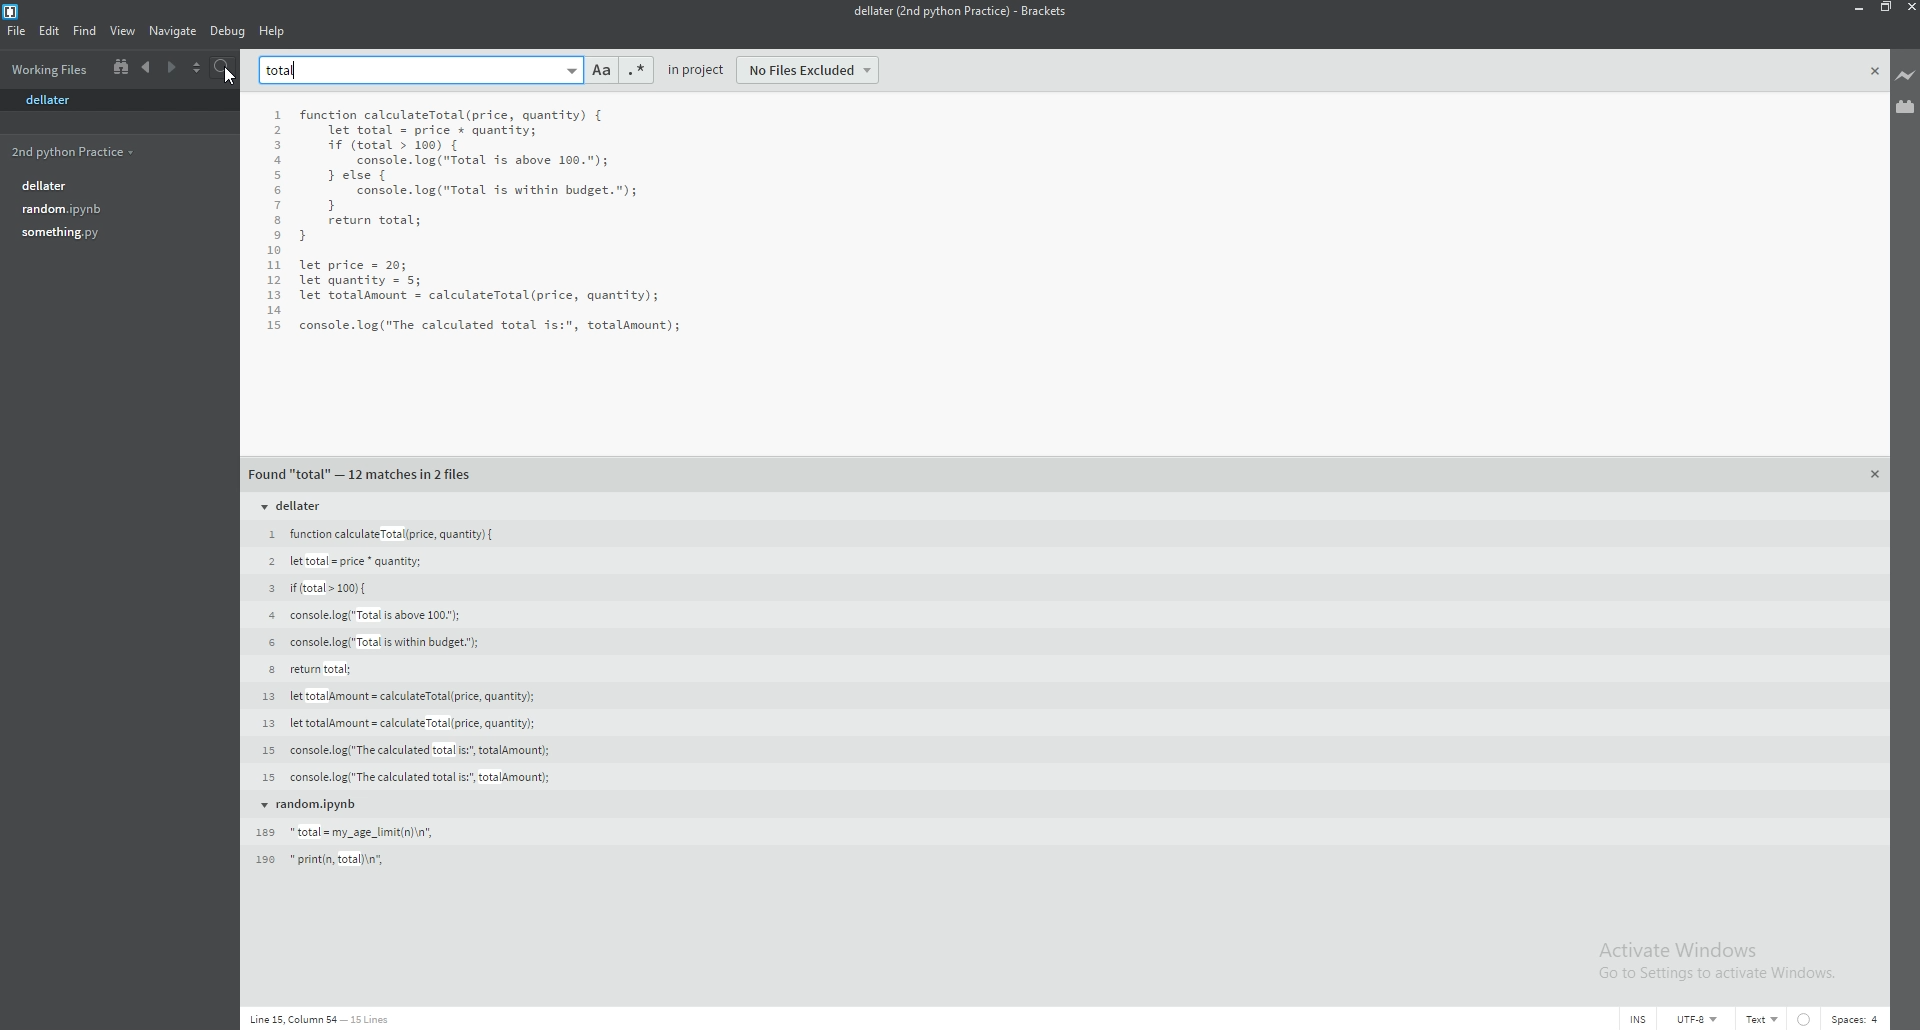 The image size is (1920, 1030). What do you see at coordinates (123, 31) in the screenshot?
I see `view` at bounding box center [123, 31].